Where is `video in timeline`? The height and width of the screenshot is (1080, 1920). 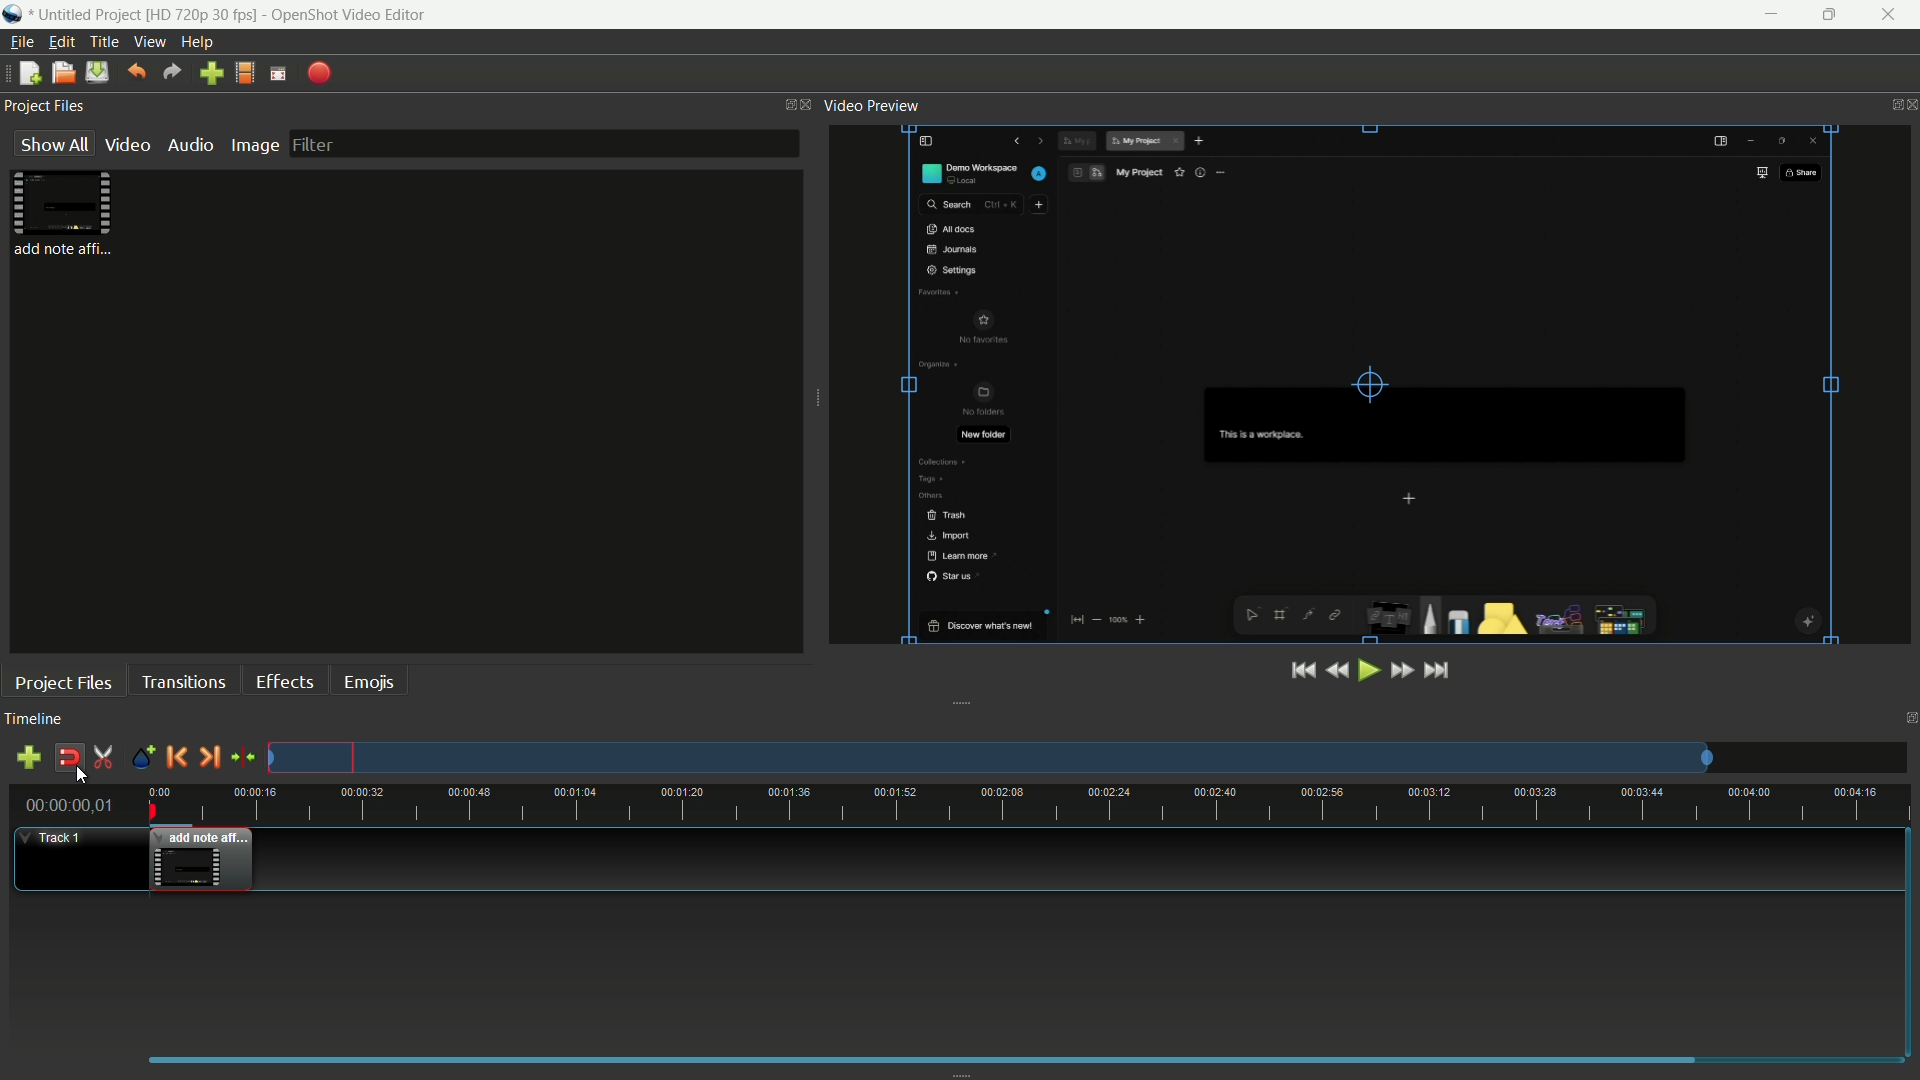 video in timeline is located at coordinates (200, 860).